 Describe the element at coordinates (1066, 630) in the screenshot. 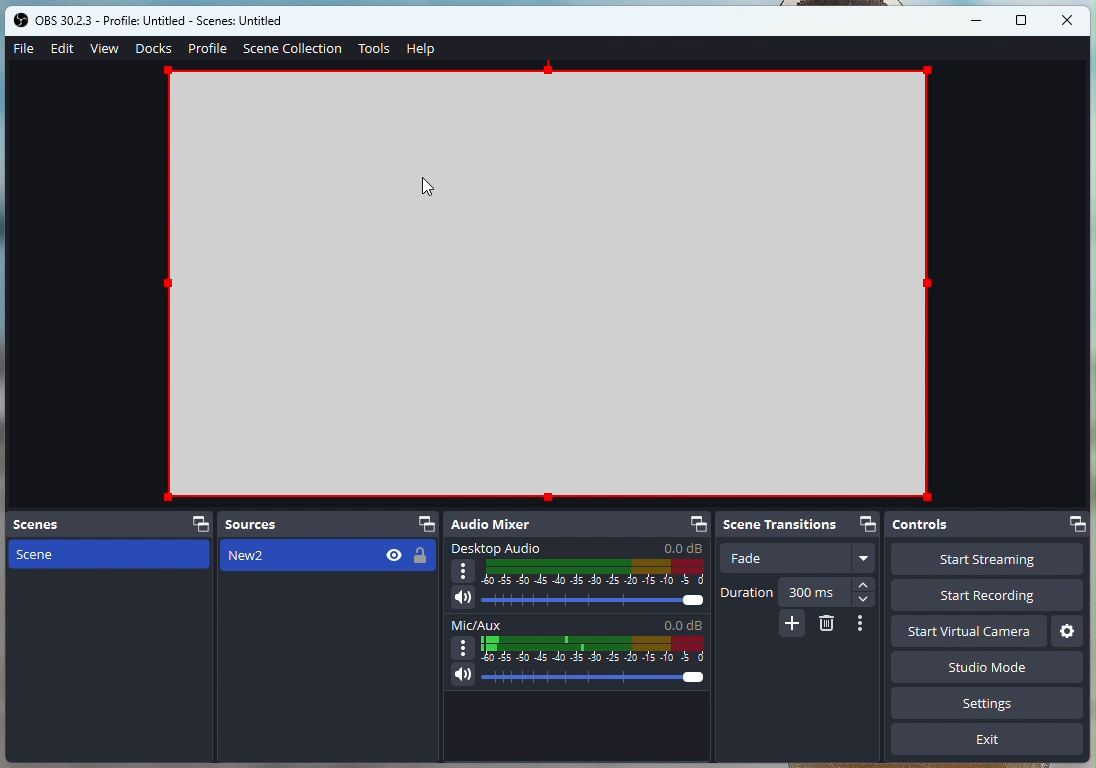

I see `Settings` at that location.